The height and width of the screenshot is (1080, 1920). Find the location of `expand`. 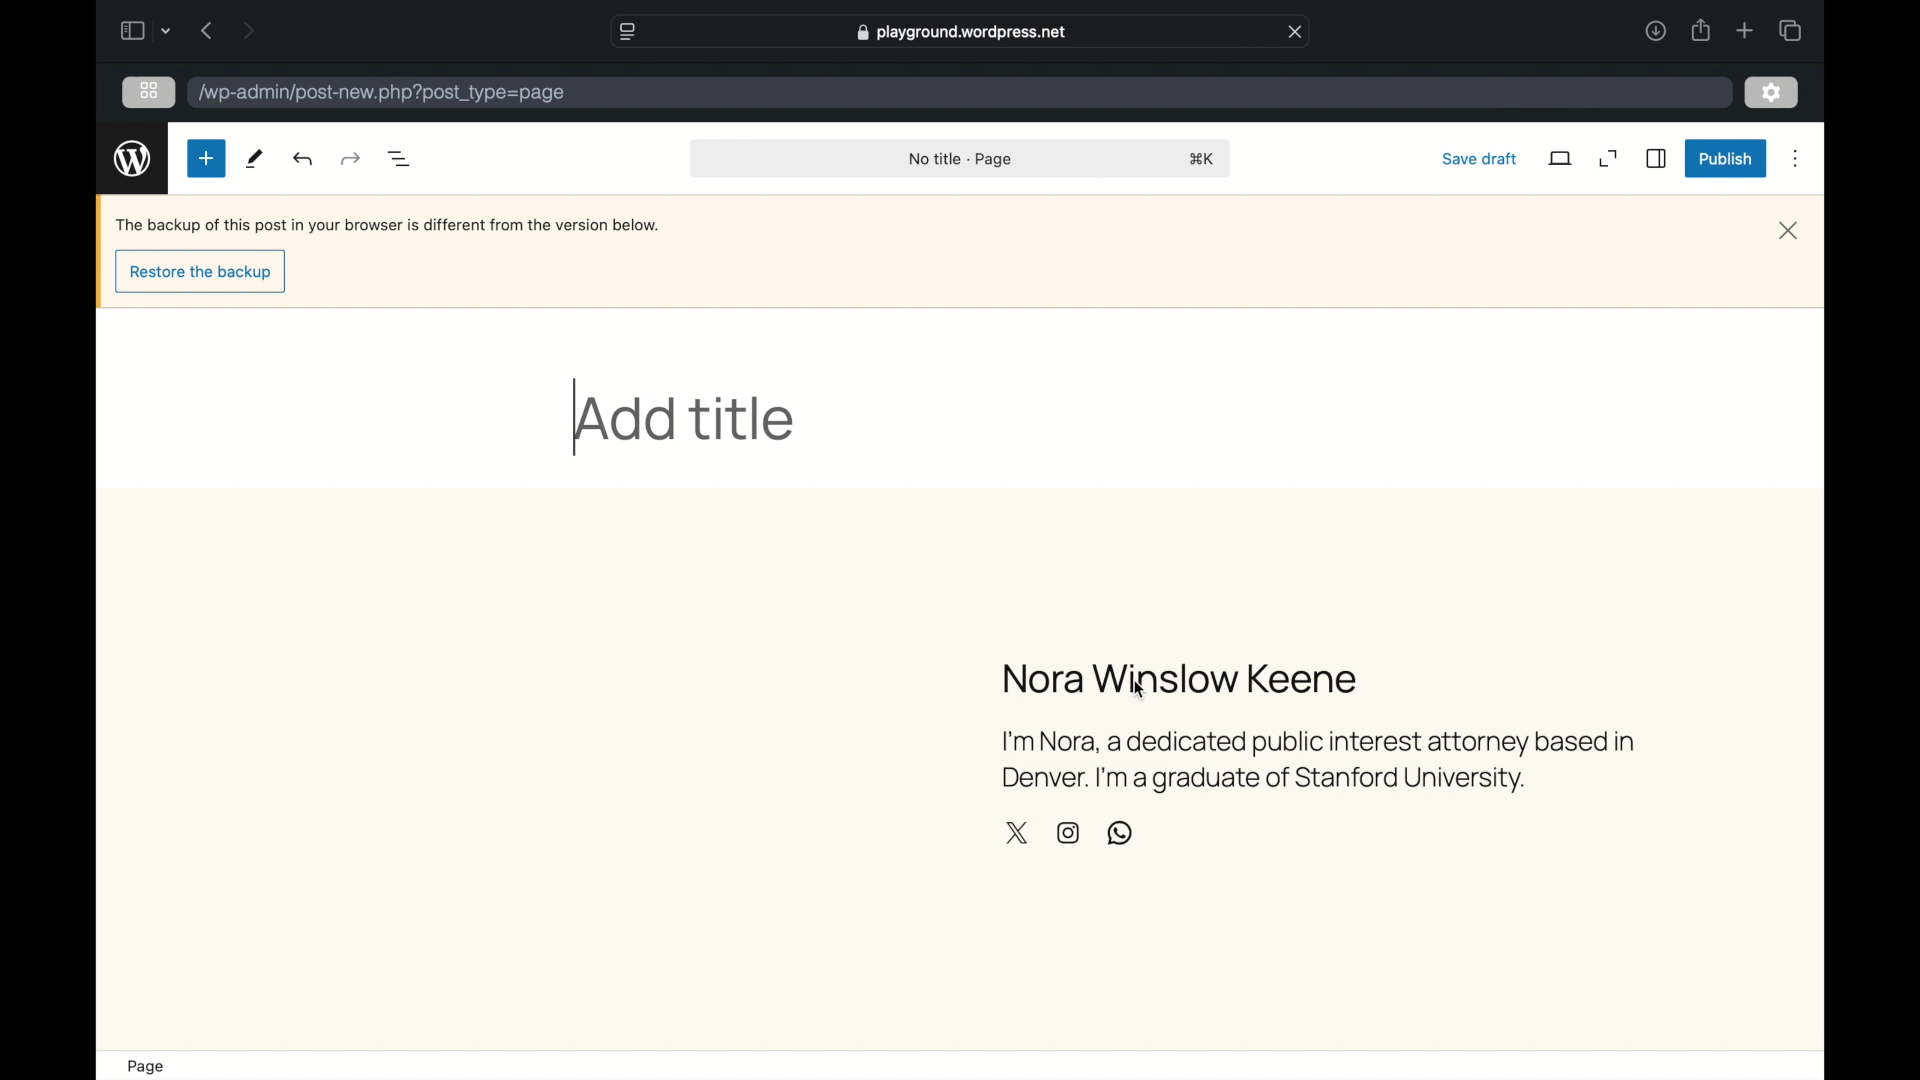

expand is located at coordinates (1608, 159).